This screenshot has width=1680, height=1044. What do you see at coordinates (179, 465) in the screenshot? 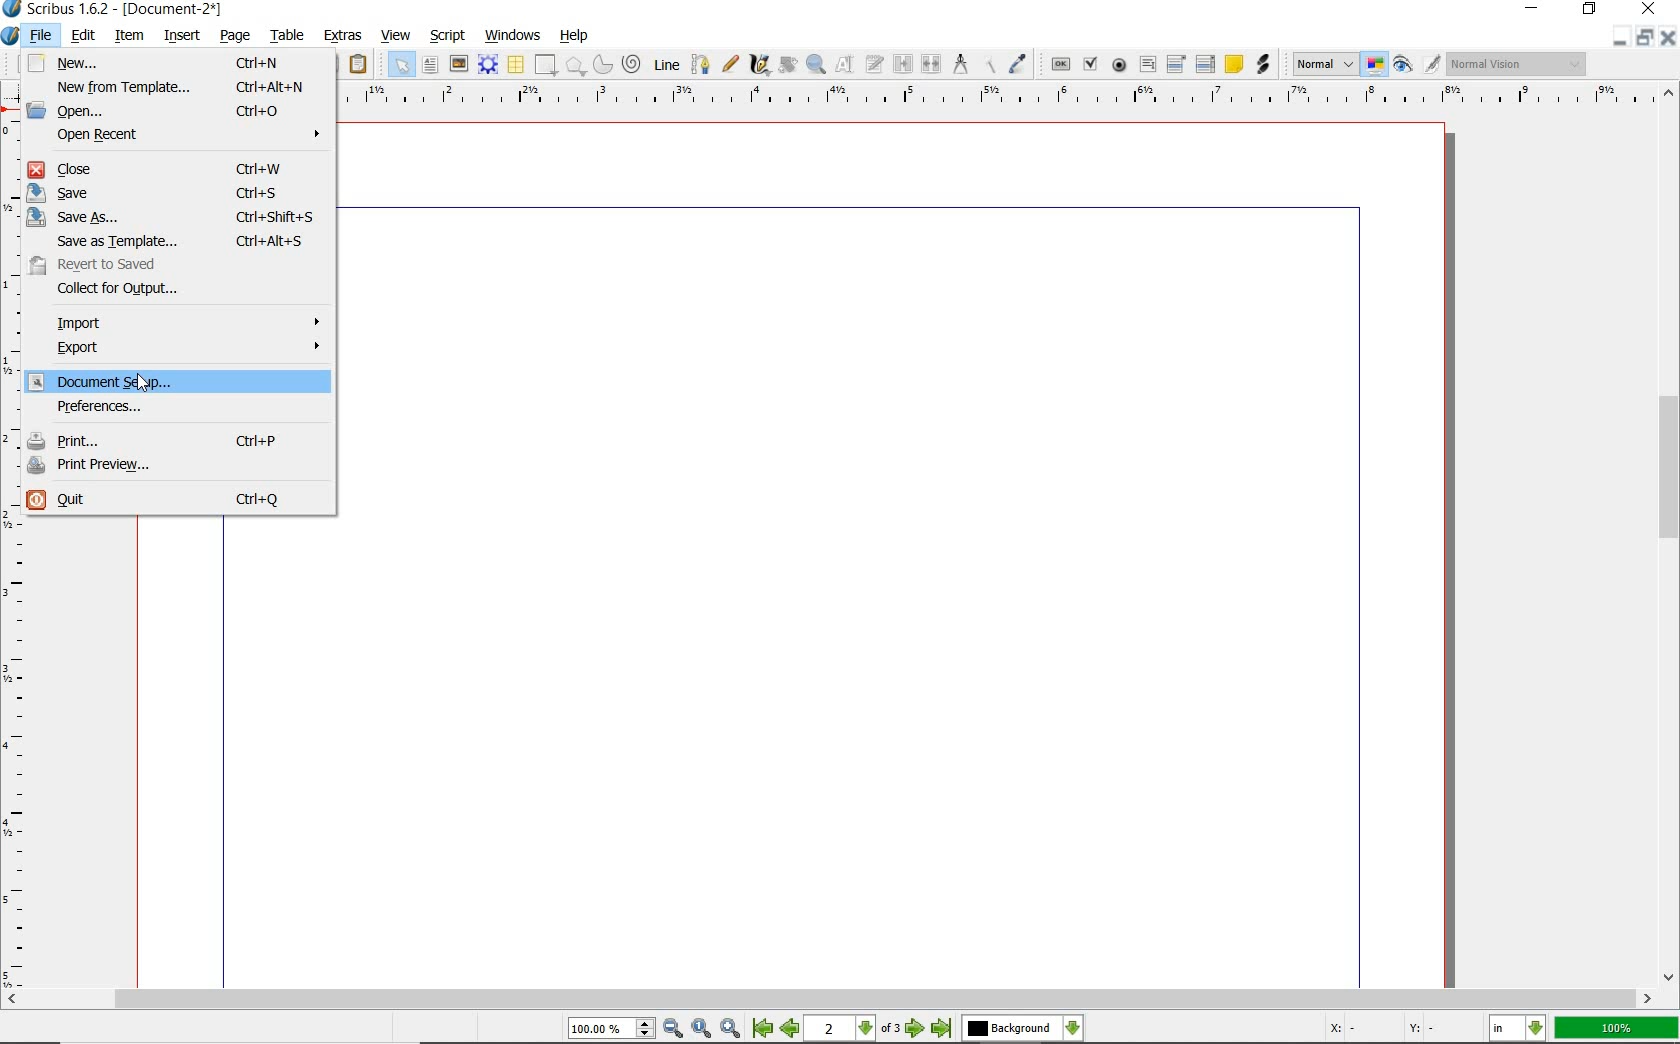
I see `print preview` at bounding box center [179, 465].